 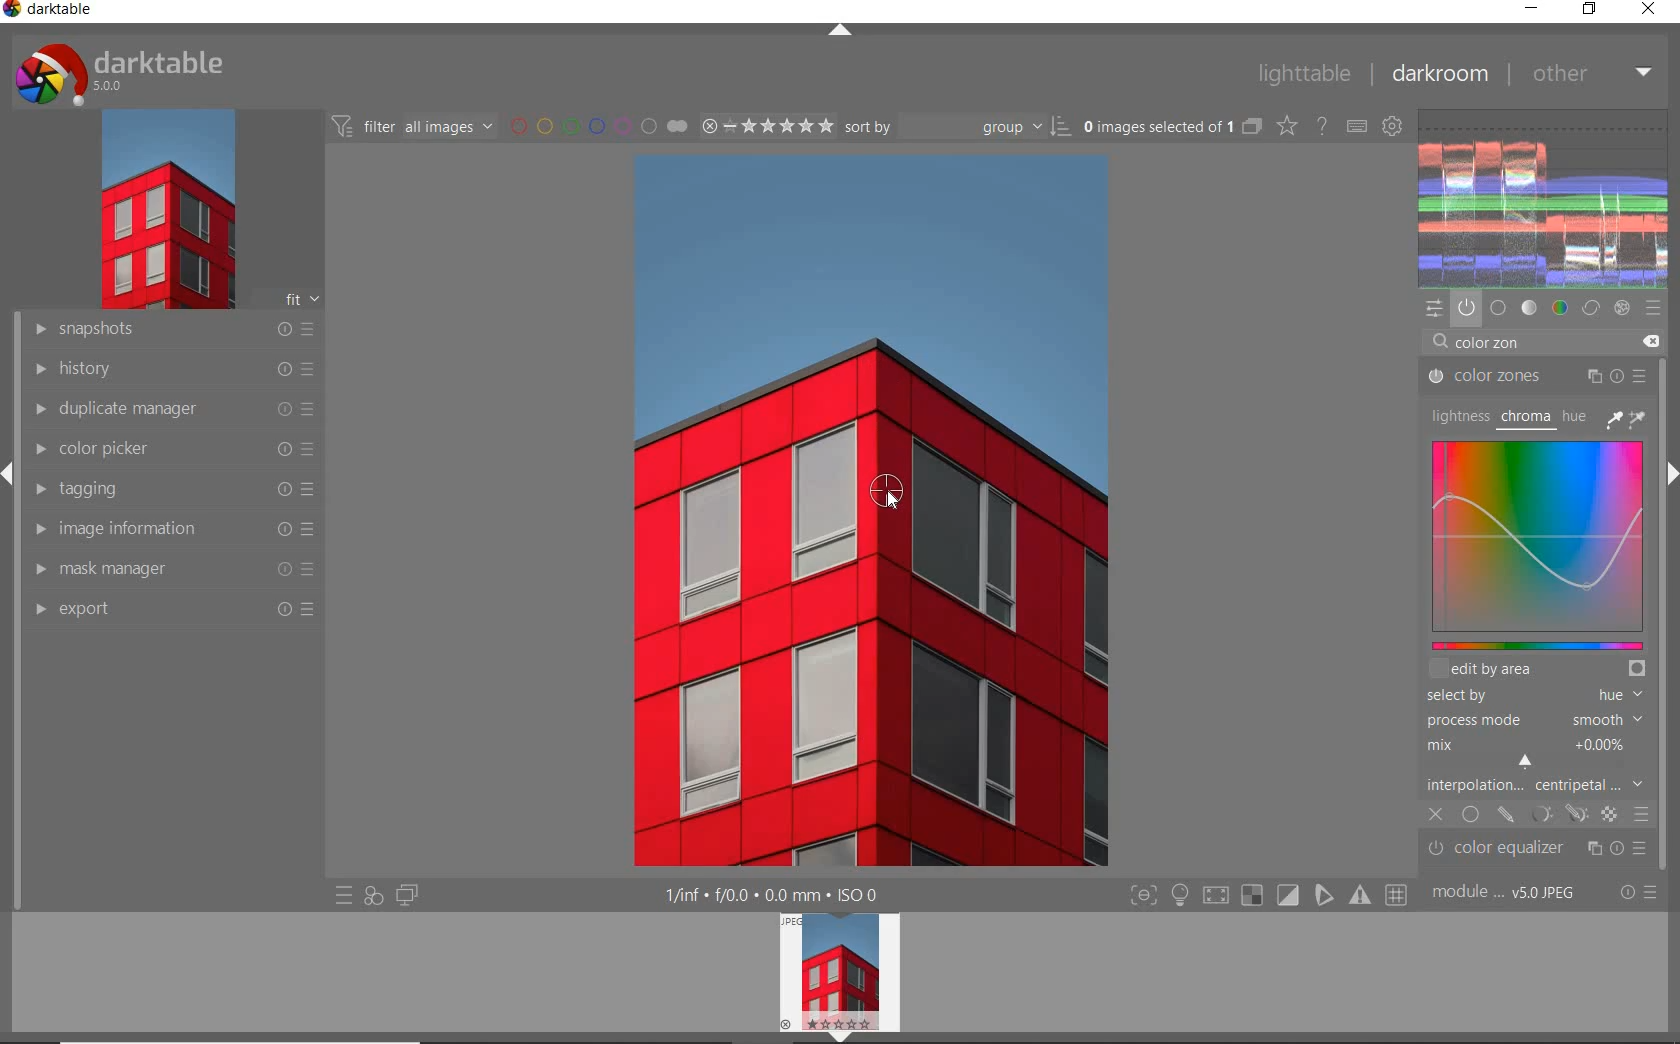 What do you see at coordinates (1556, 814) in the screenshot?
I see `MASK OPTIONS` at bounding box center [1556, 814].